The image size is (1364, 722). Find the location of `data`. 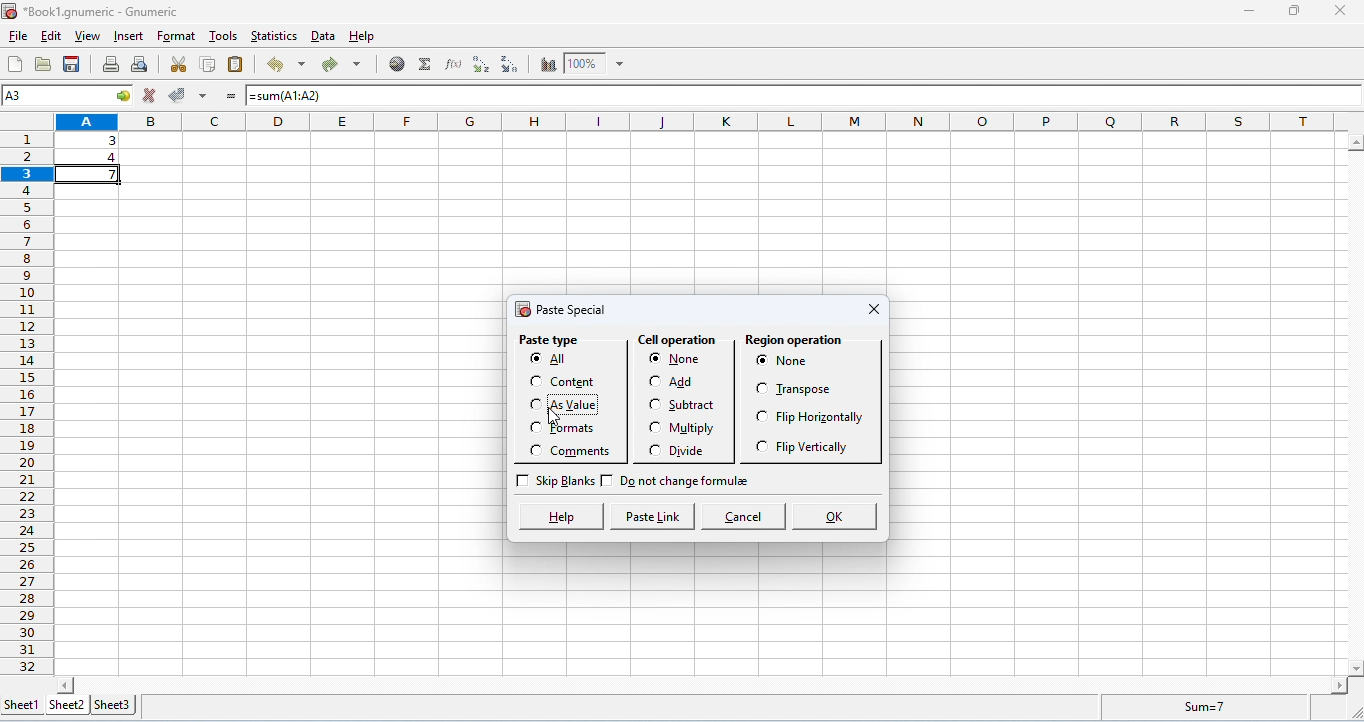

data is located at coordinates (323, 37).